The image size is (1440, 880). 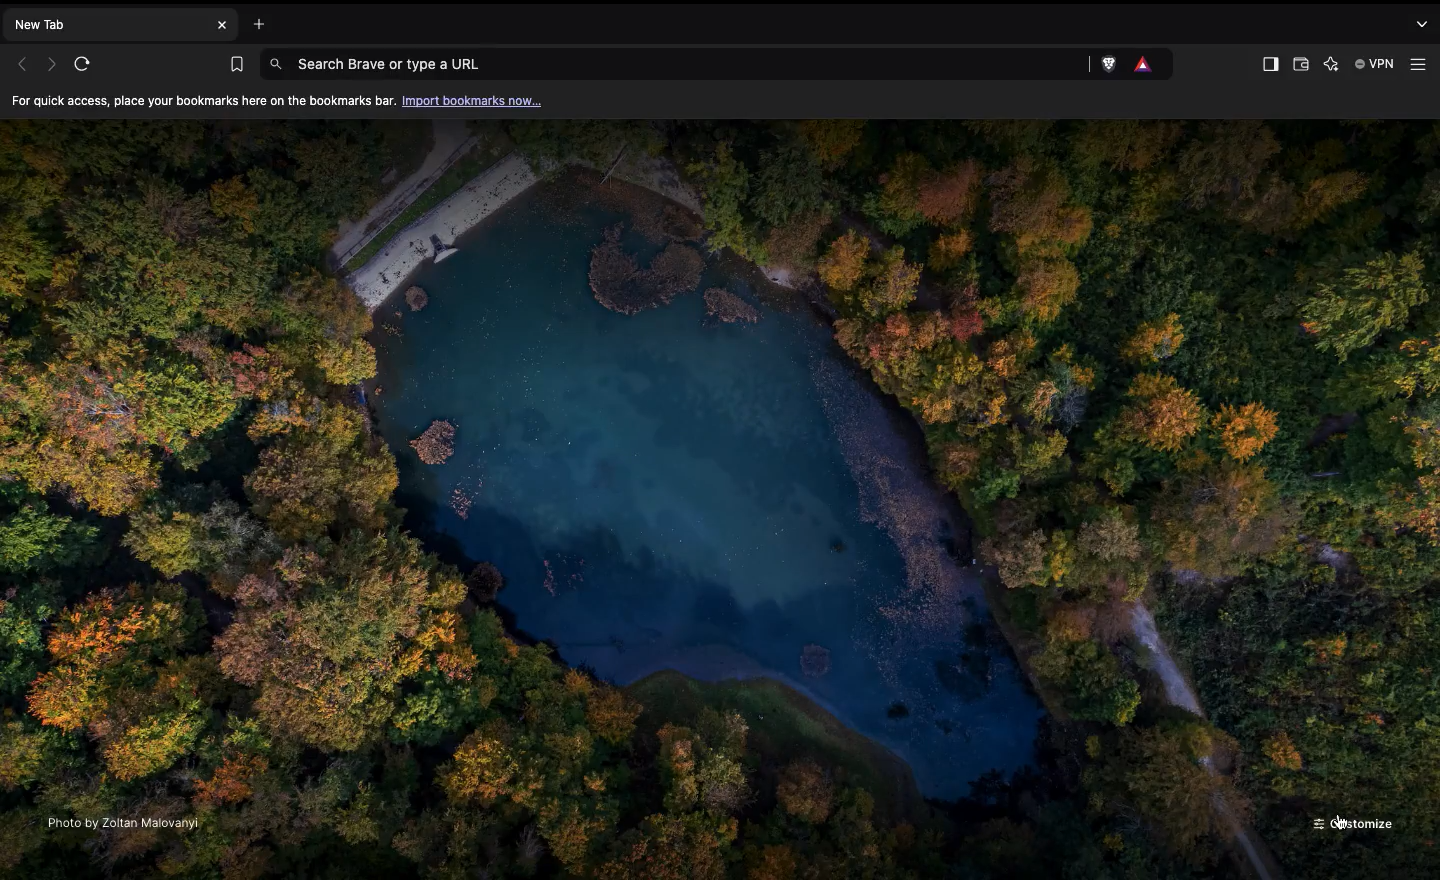 What do you see at coordinates (1299, 67) in the screenshot?
I see `Wallet` at bounding box center [1299, 67].